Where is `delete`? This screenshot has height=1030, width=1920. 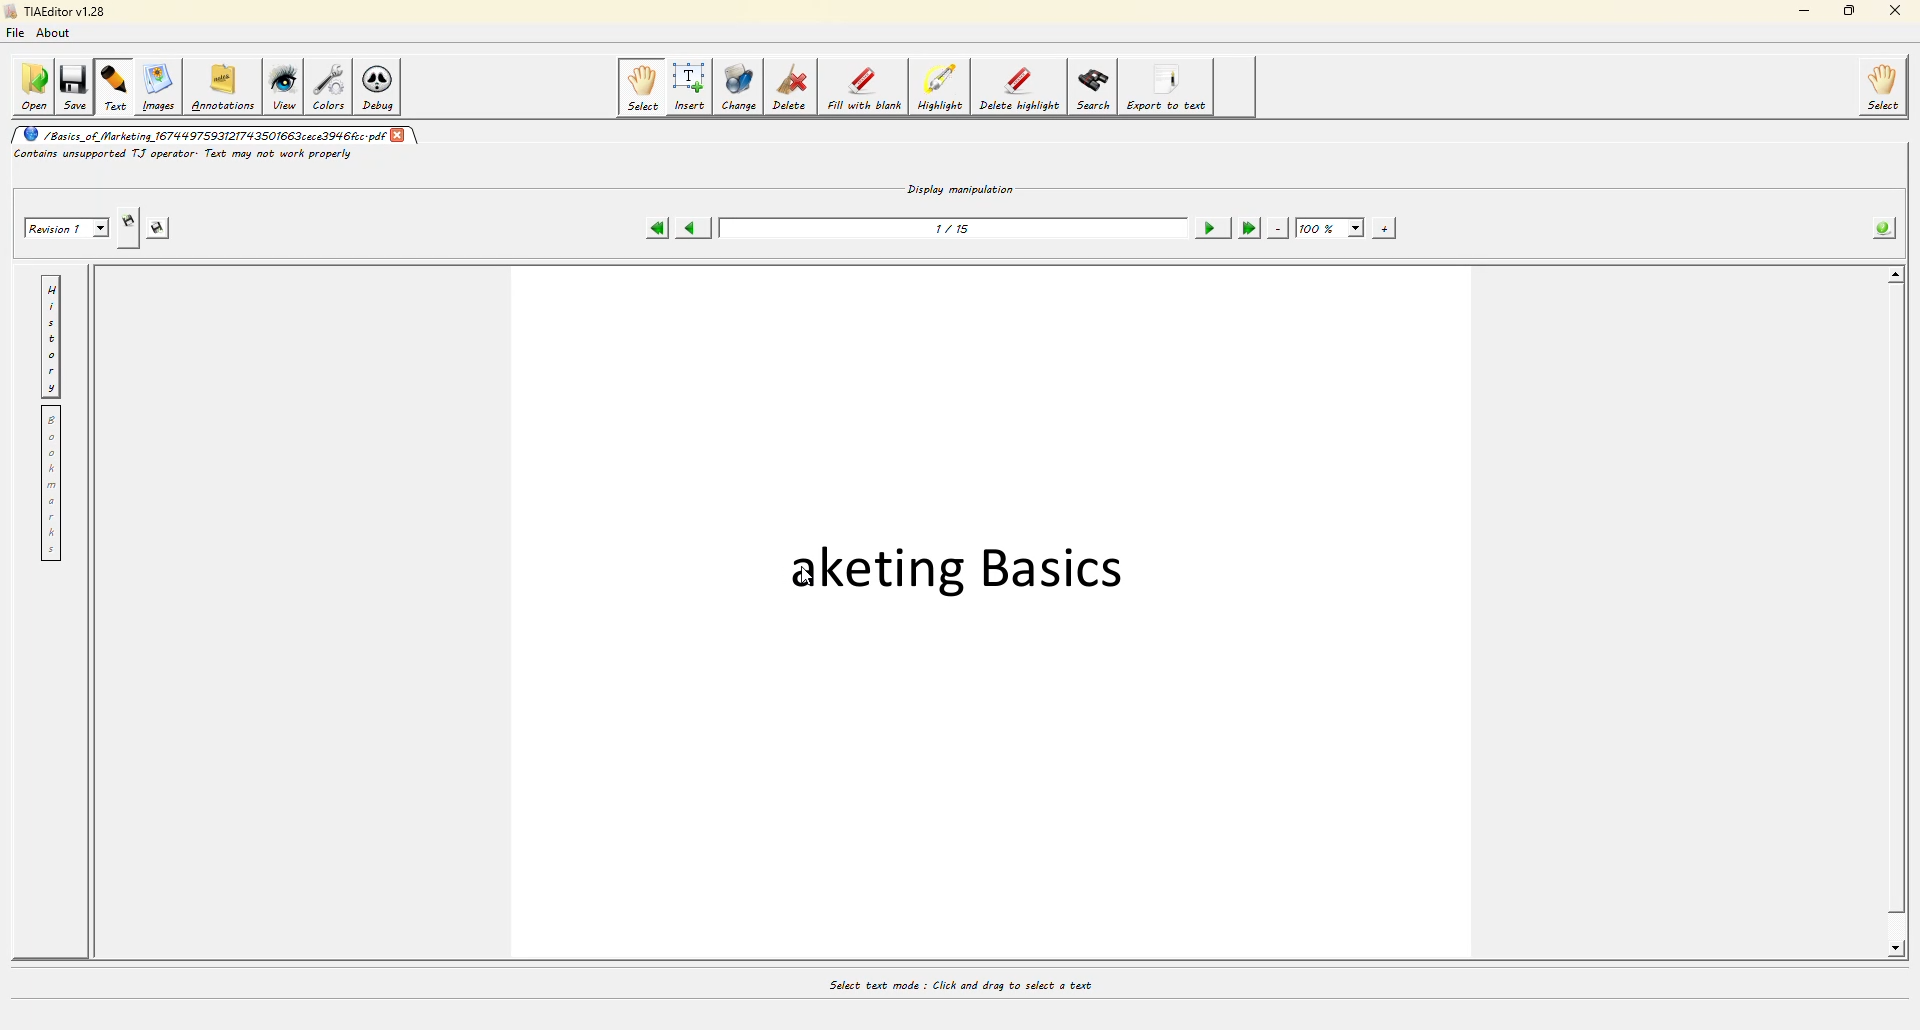 delete is located at coordinates (789, 87).